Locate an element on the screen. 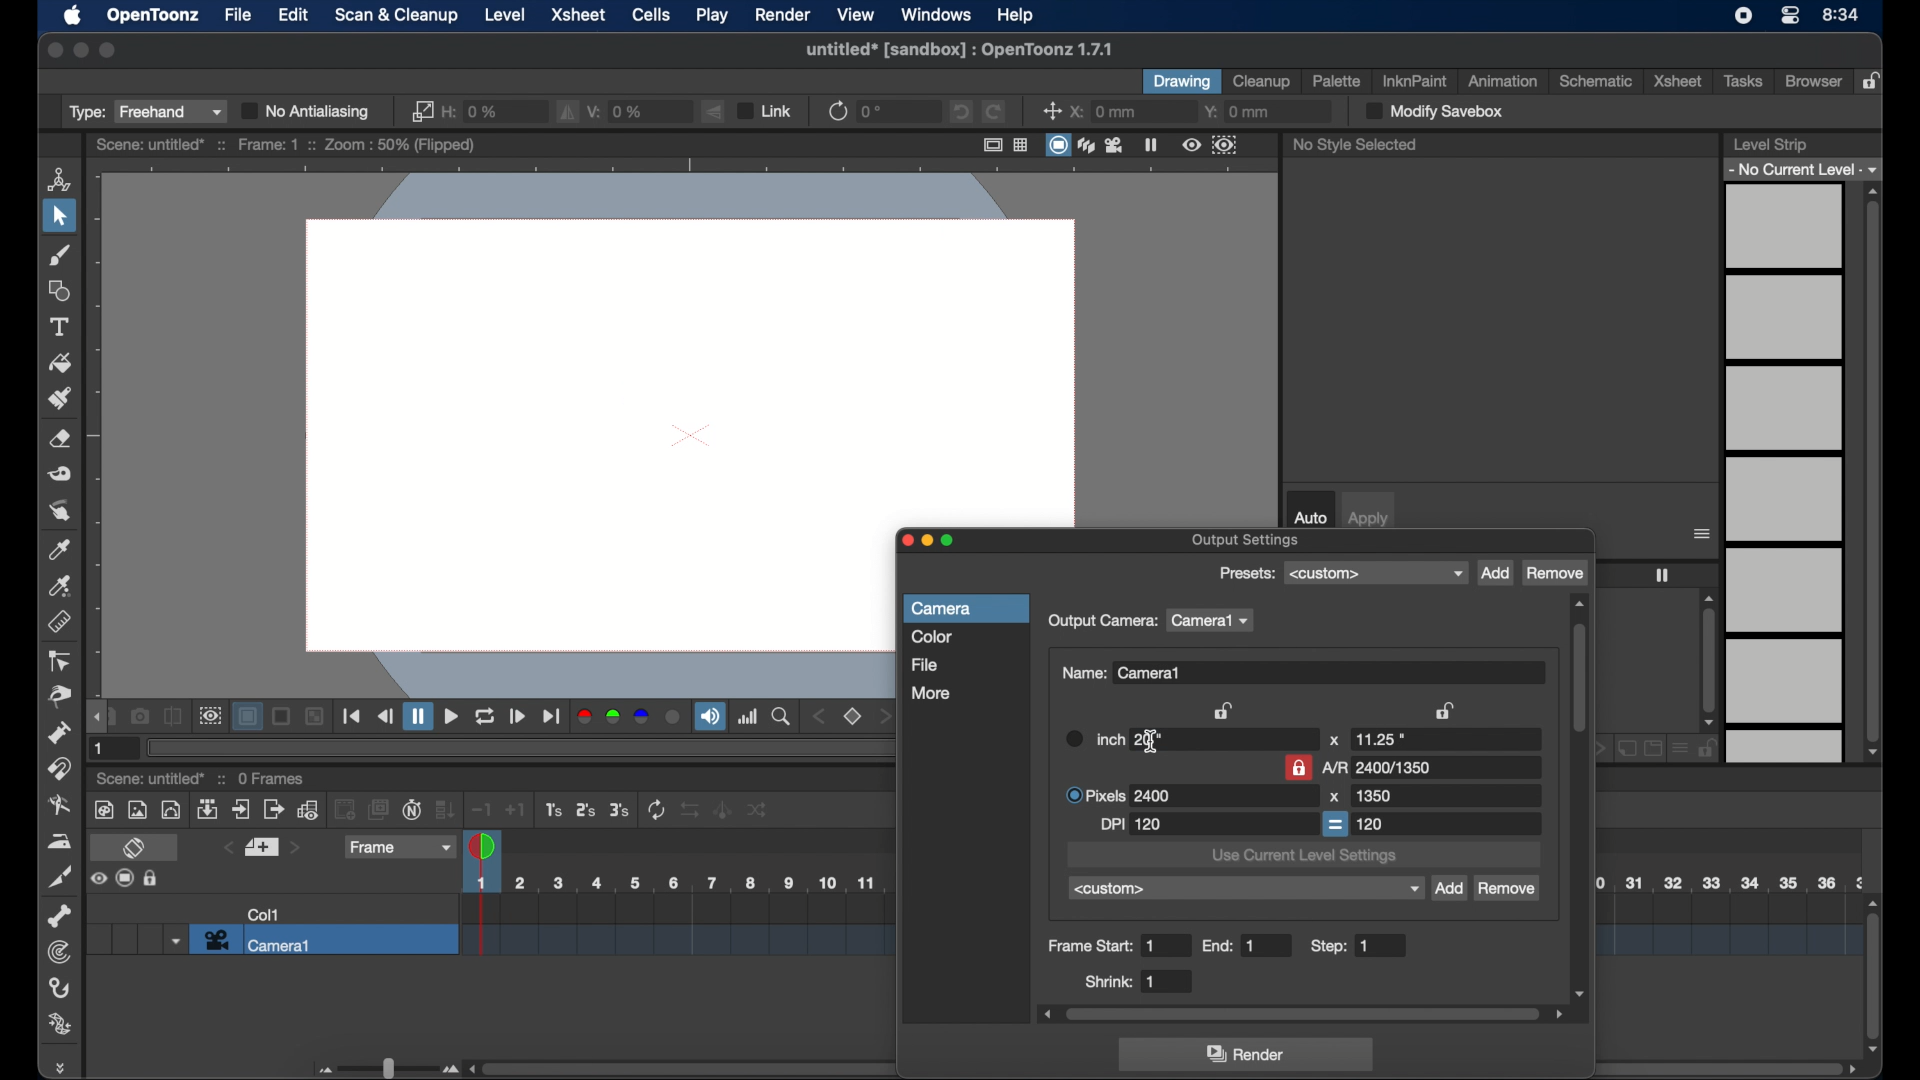 The image size is (1920, 1080). remove is located at coordinates (1508, 890).